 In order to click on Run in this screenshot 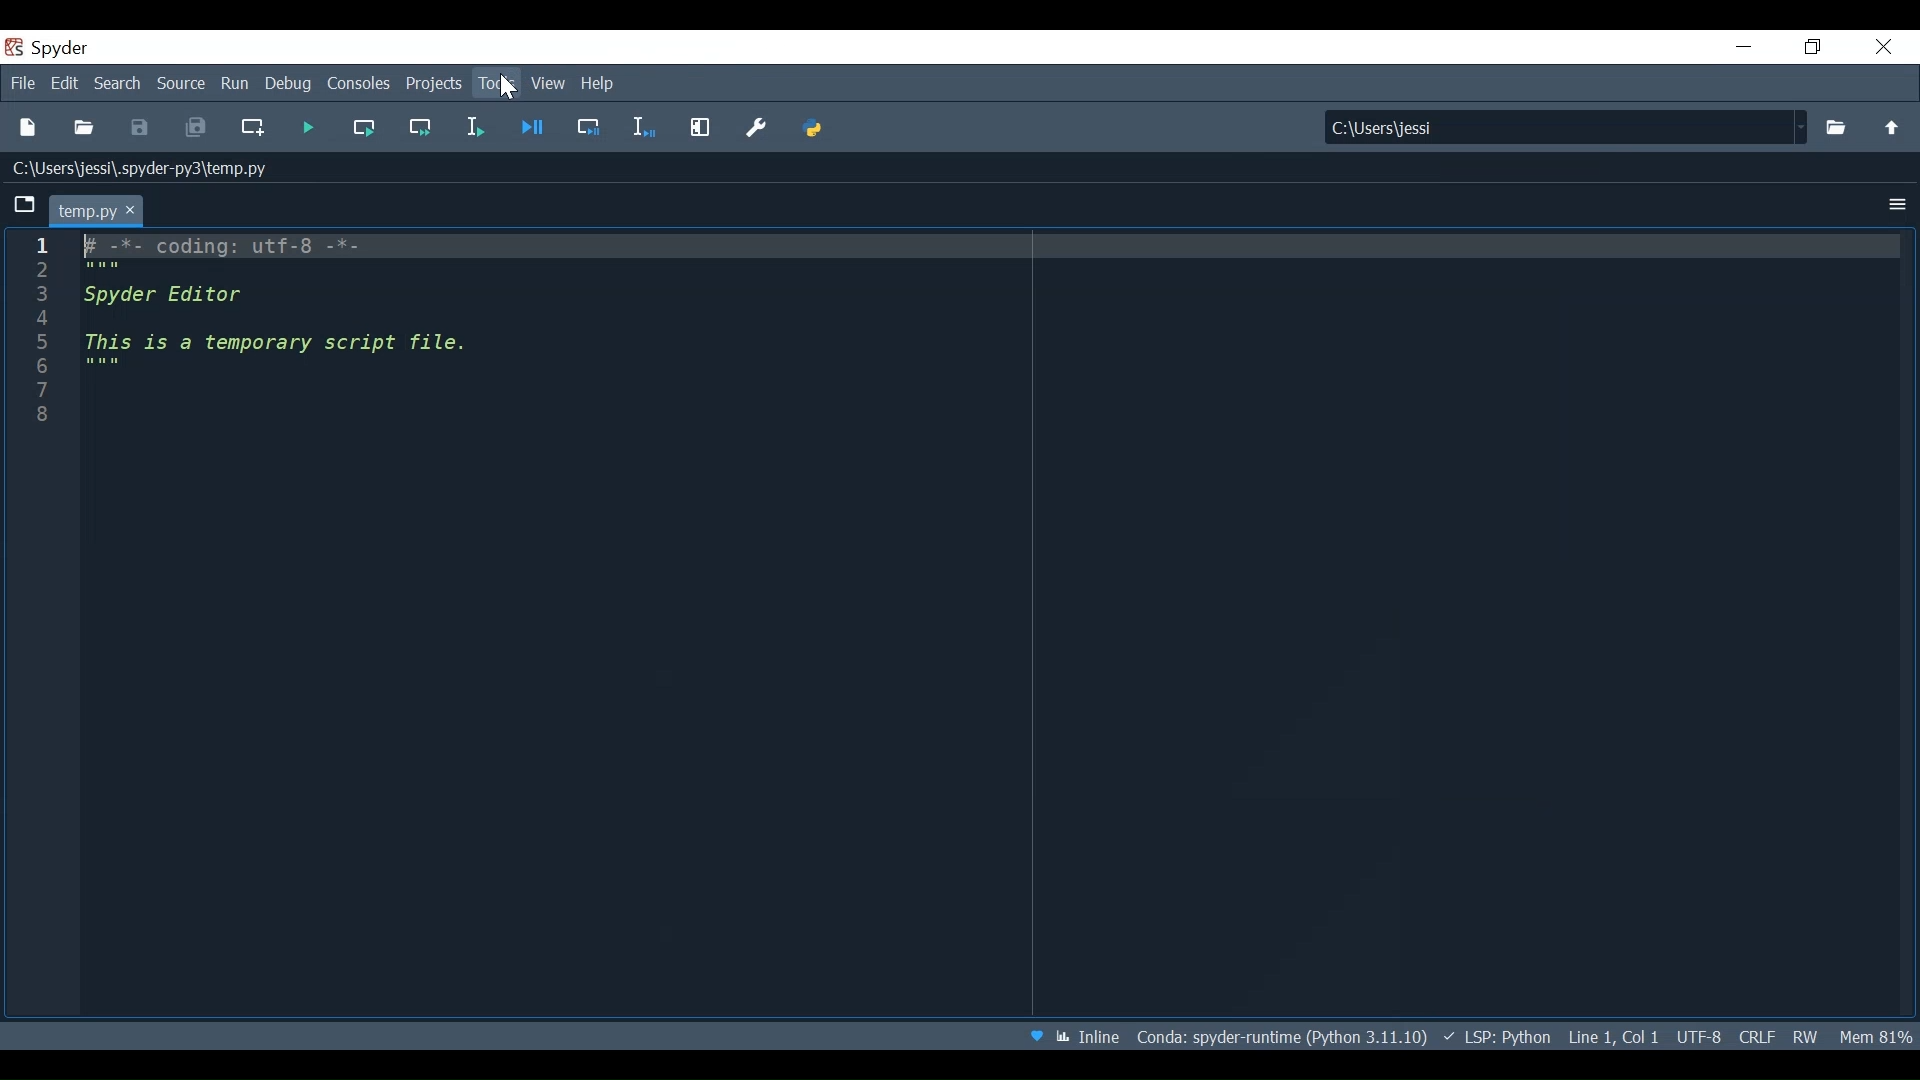, I will do `click(236, 84)`.